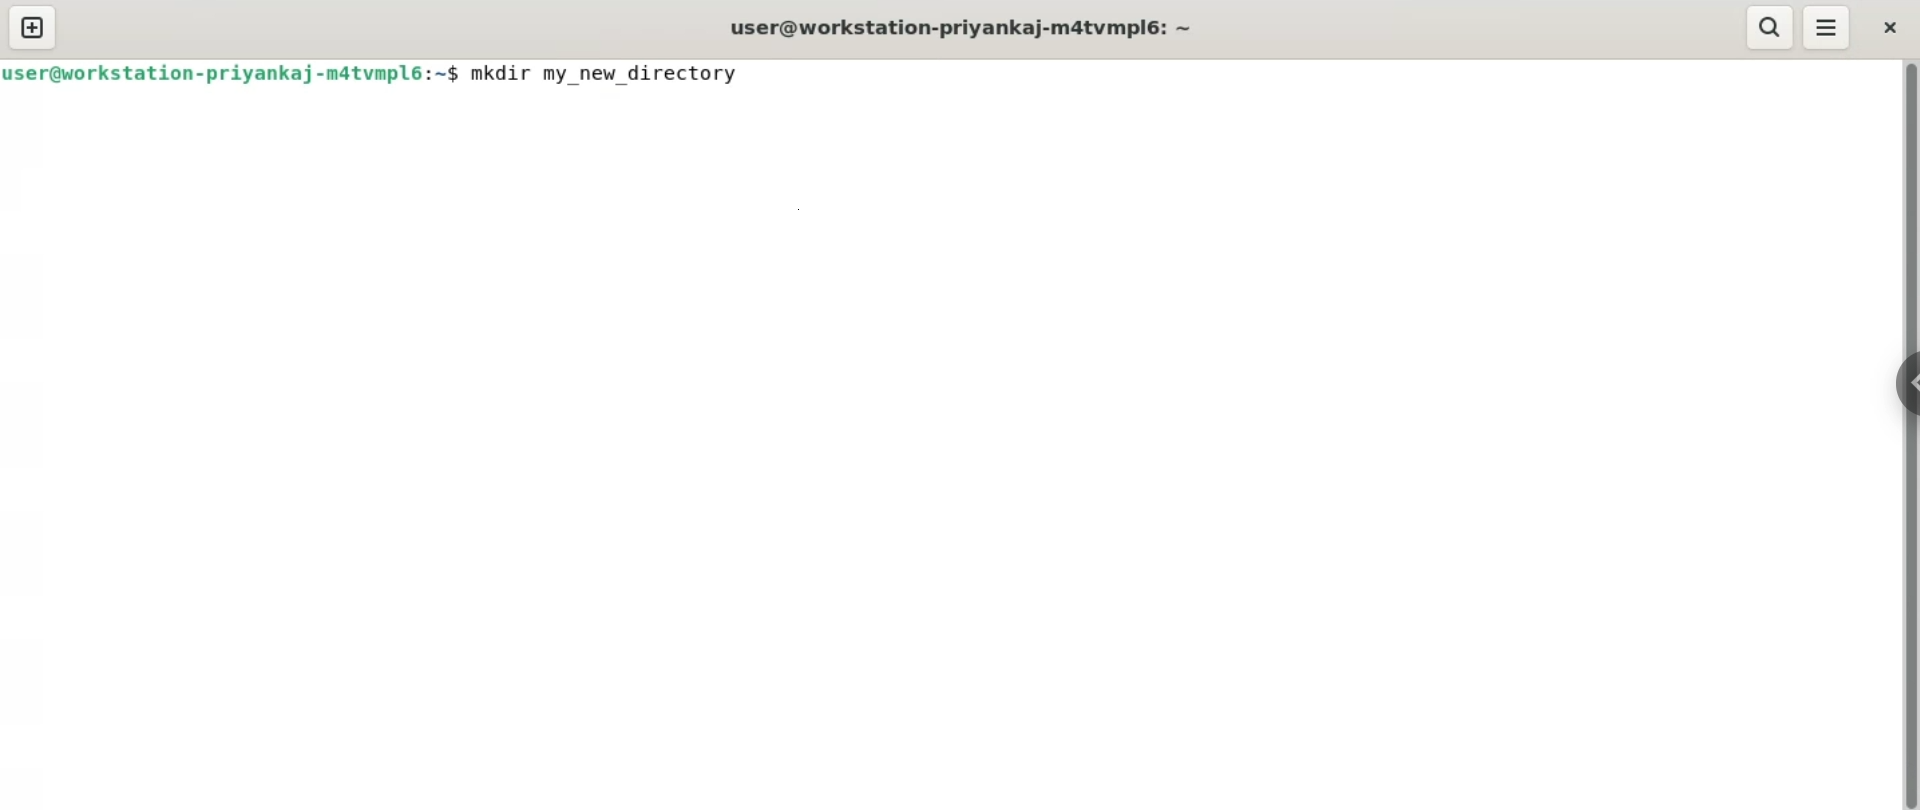 The width and height of the screenshot is (1920, 810). I want to click on mkdir my_new_directory, so click(614, 74).